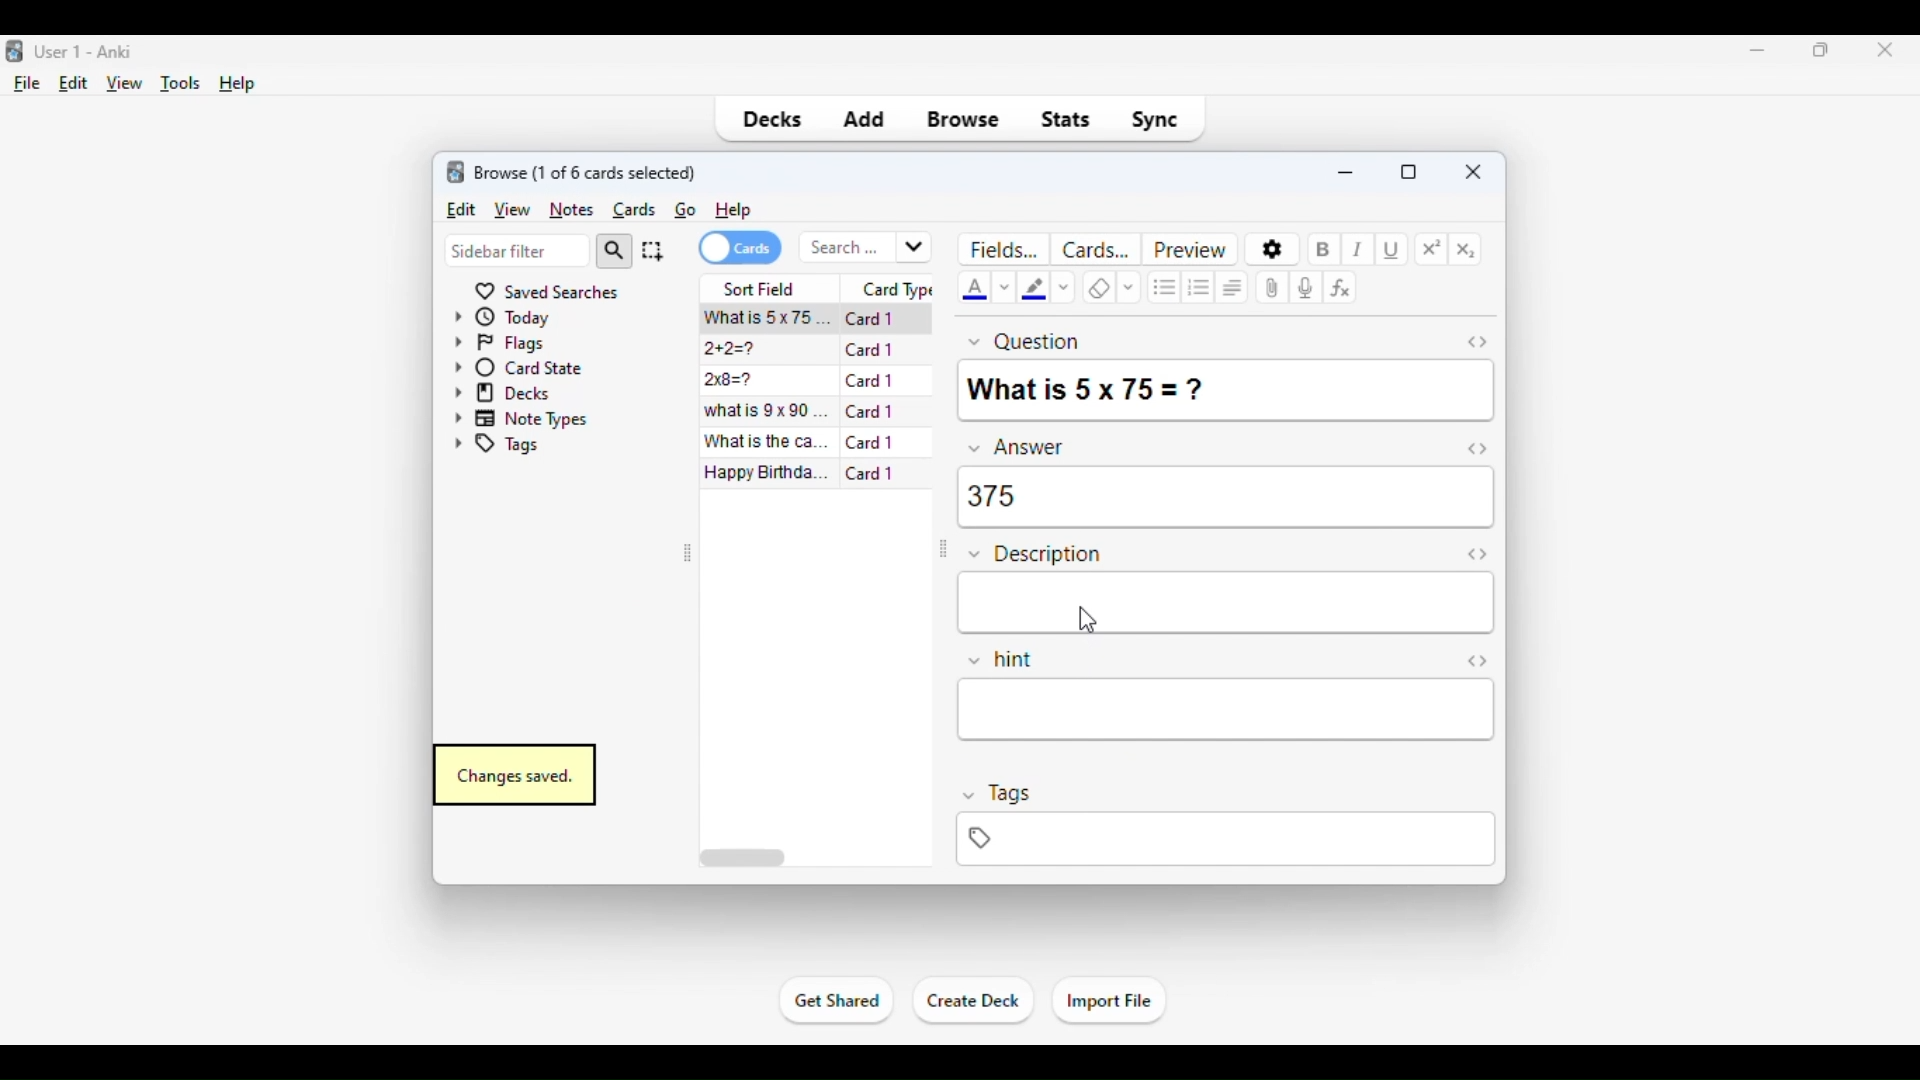 The width and height of the screenshot is (1920, 1080). I want to click on help, so click(238, 84).